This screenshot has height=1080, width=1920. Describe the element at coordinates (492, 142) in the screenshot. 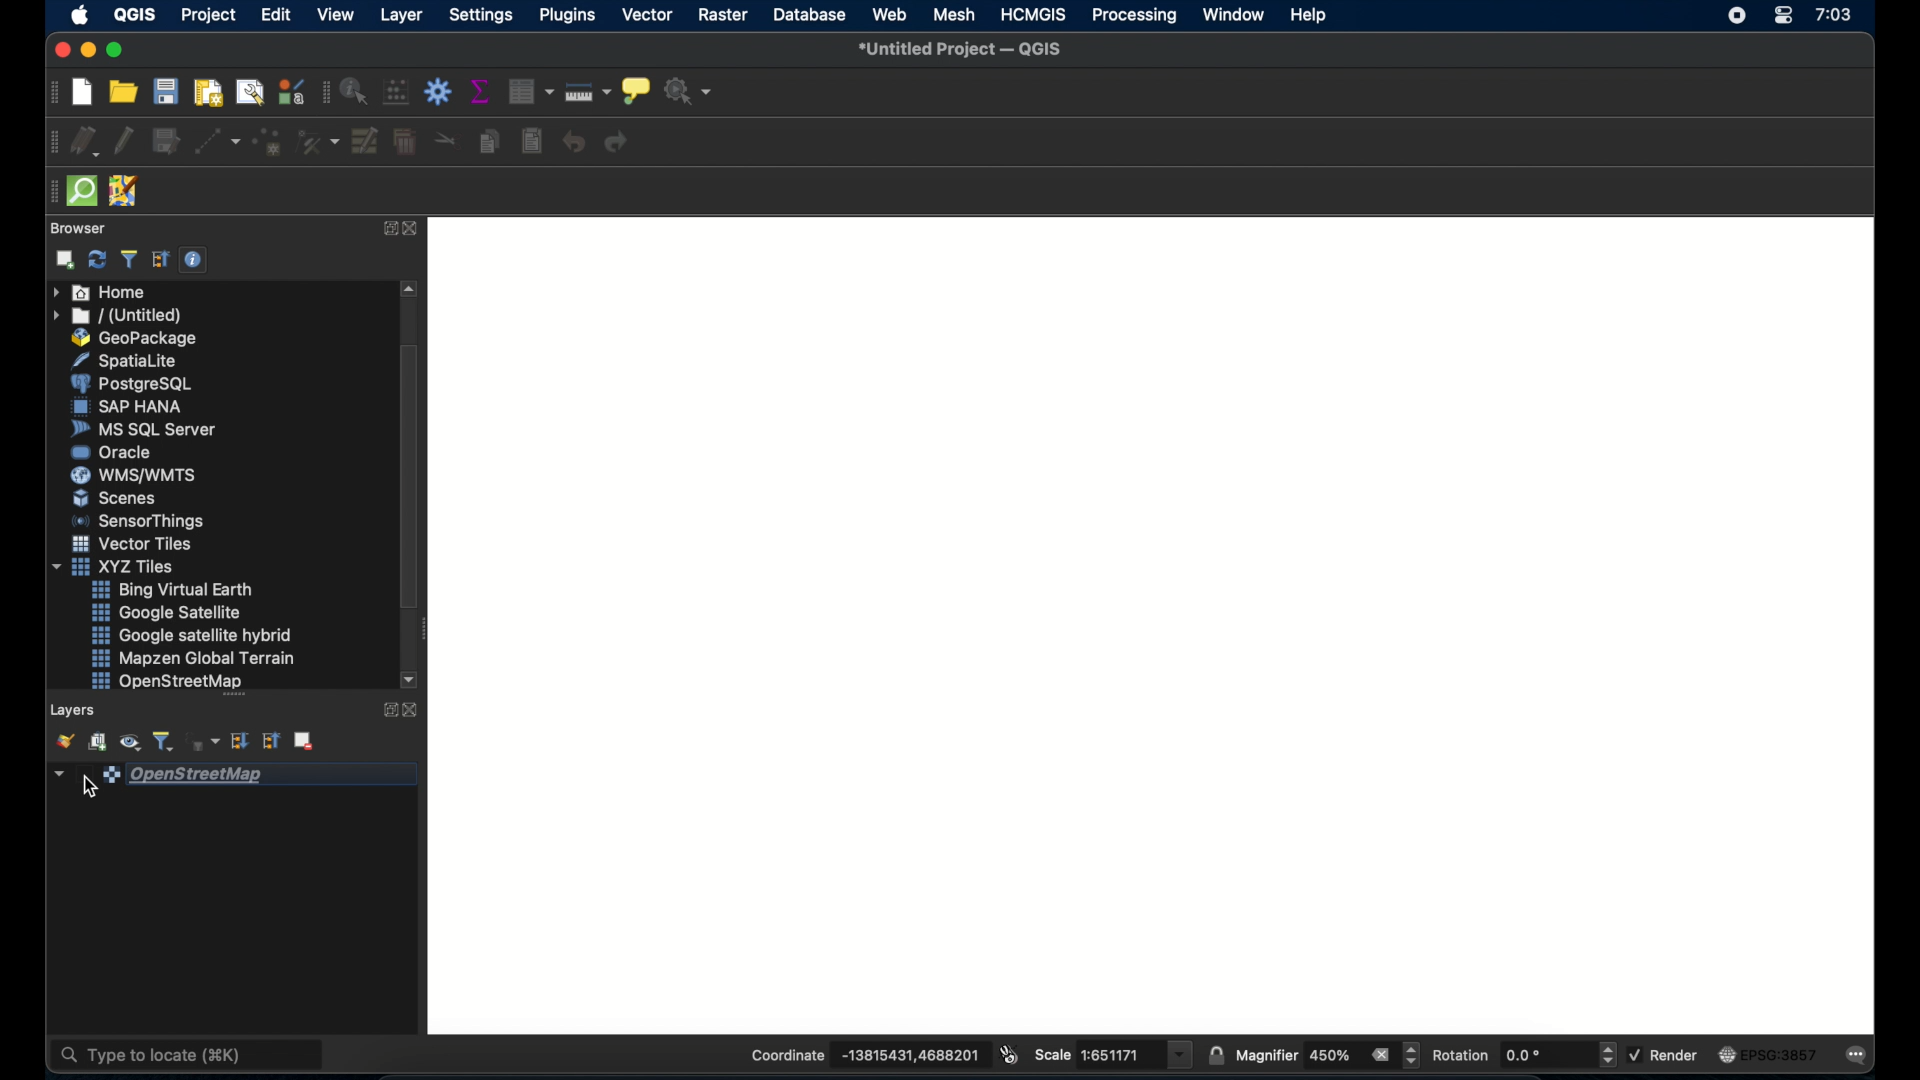

I see `copy features` at that location.